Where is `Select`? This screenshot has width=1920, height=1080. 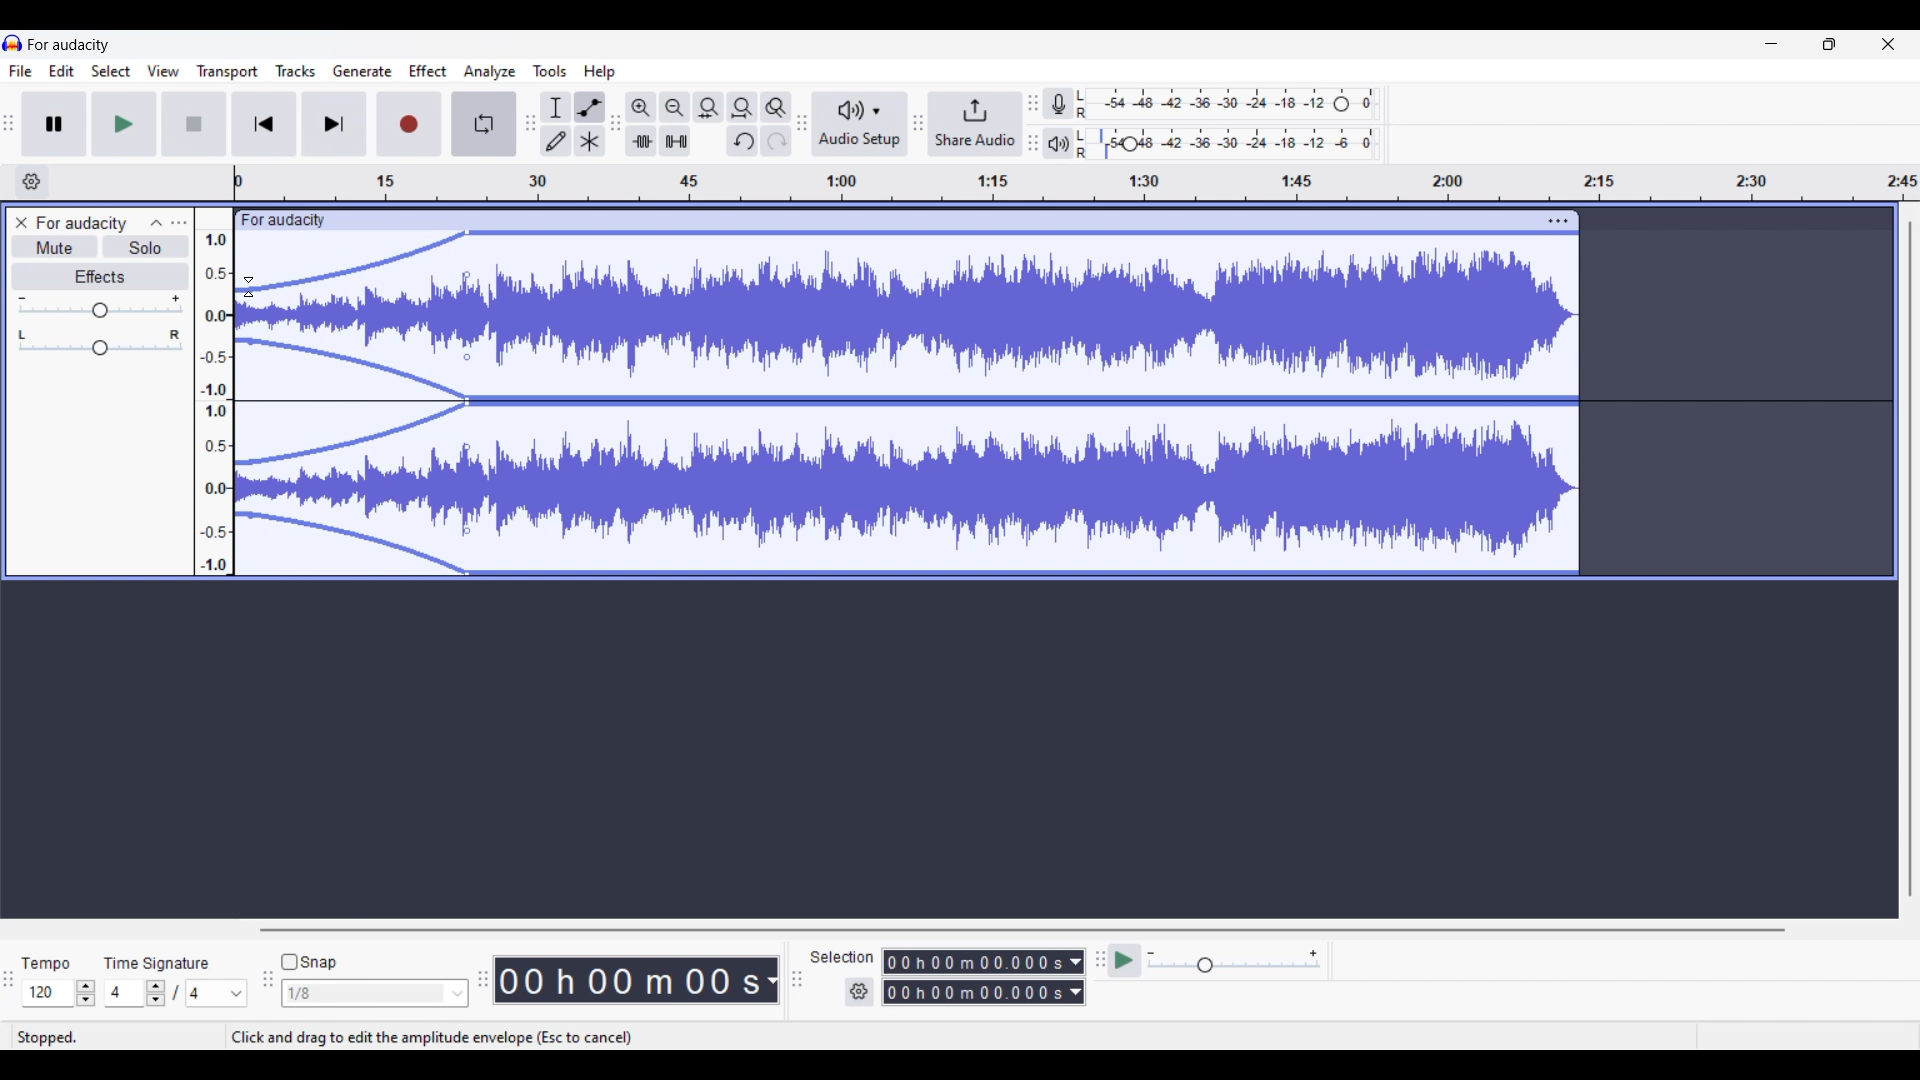
Select is located at coordinates (111, 71).